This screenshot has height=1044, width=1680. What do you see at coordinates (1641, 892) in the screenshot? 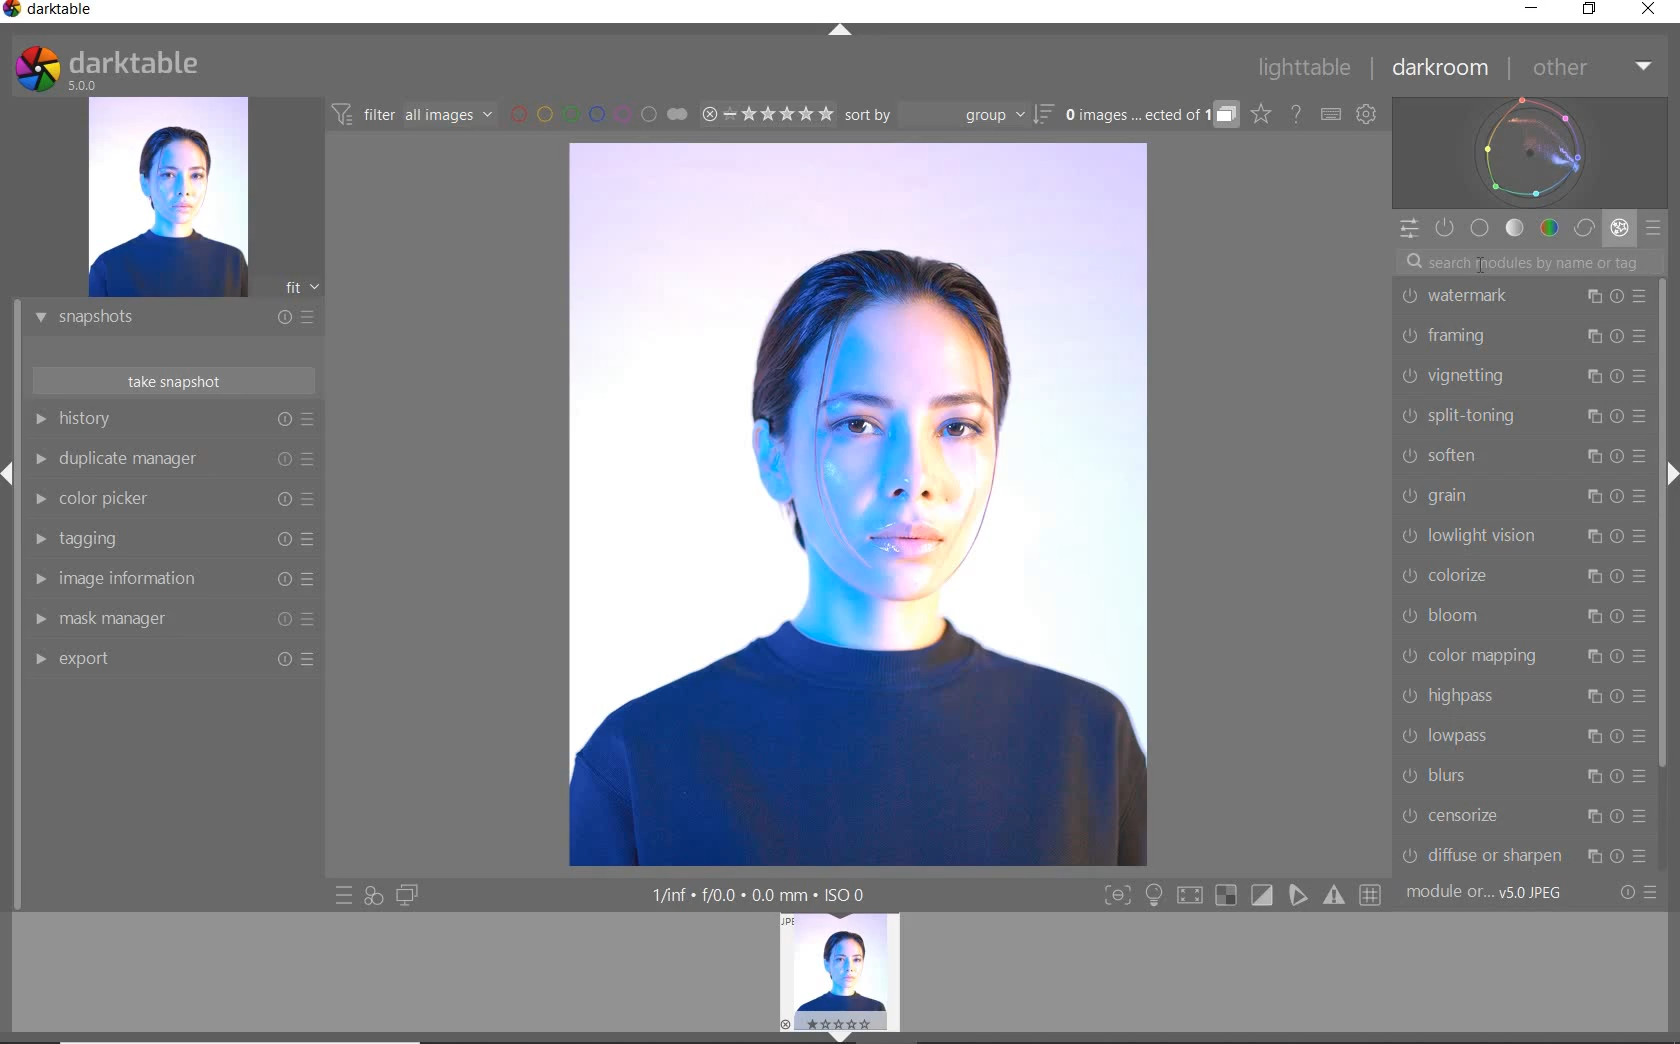
I see `RESET OR PRESETS & PREFERENCES` at bounding box center [1641, 892].